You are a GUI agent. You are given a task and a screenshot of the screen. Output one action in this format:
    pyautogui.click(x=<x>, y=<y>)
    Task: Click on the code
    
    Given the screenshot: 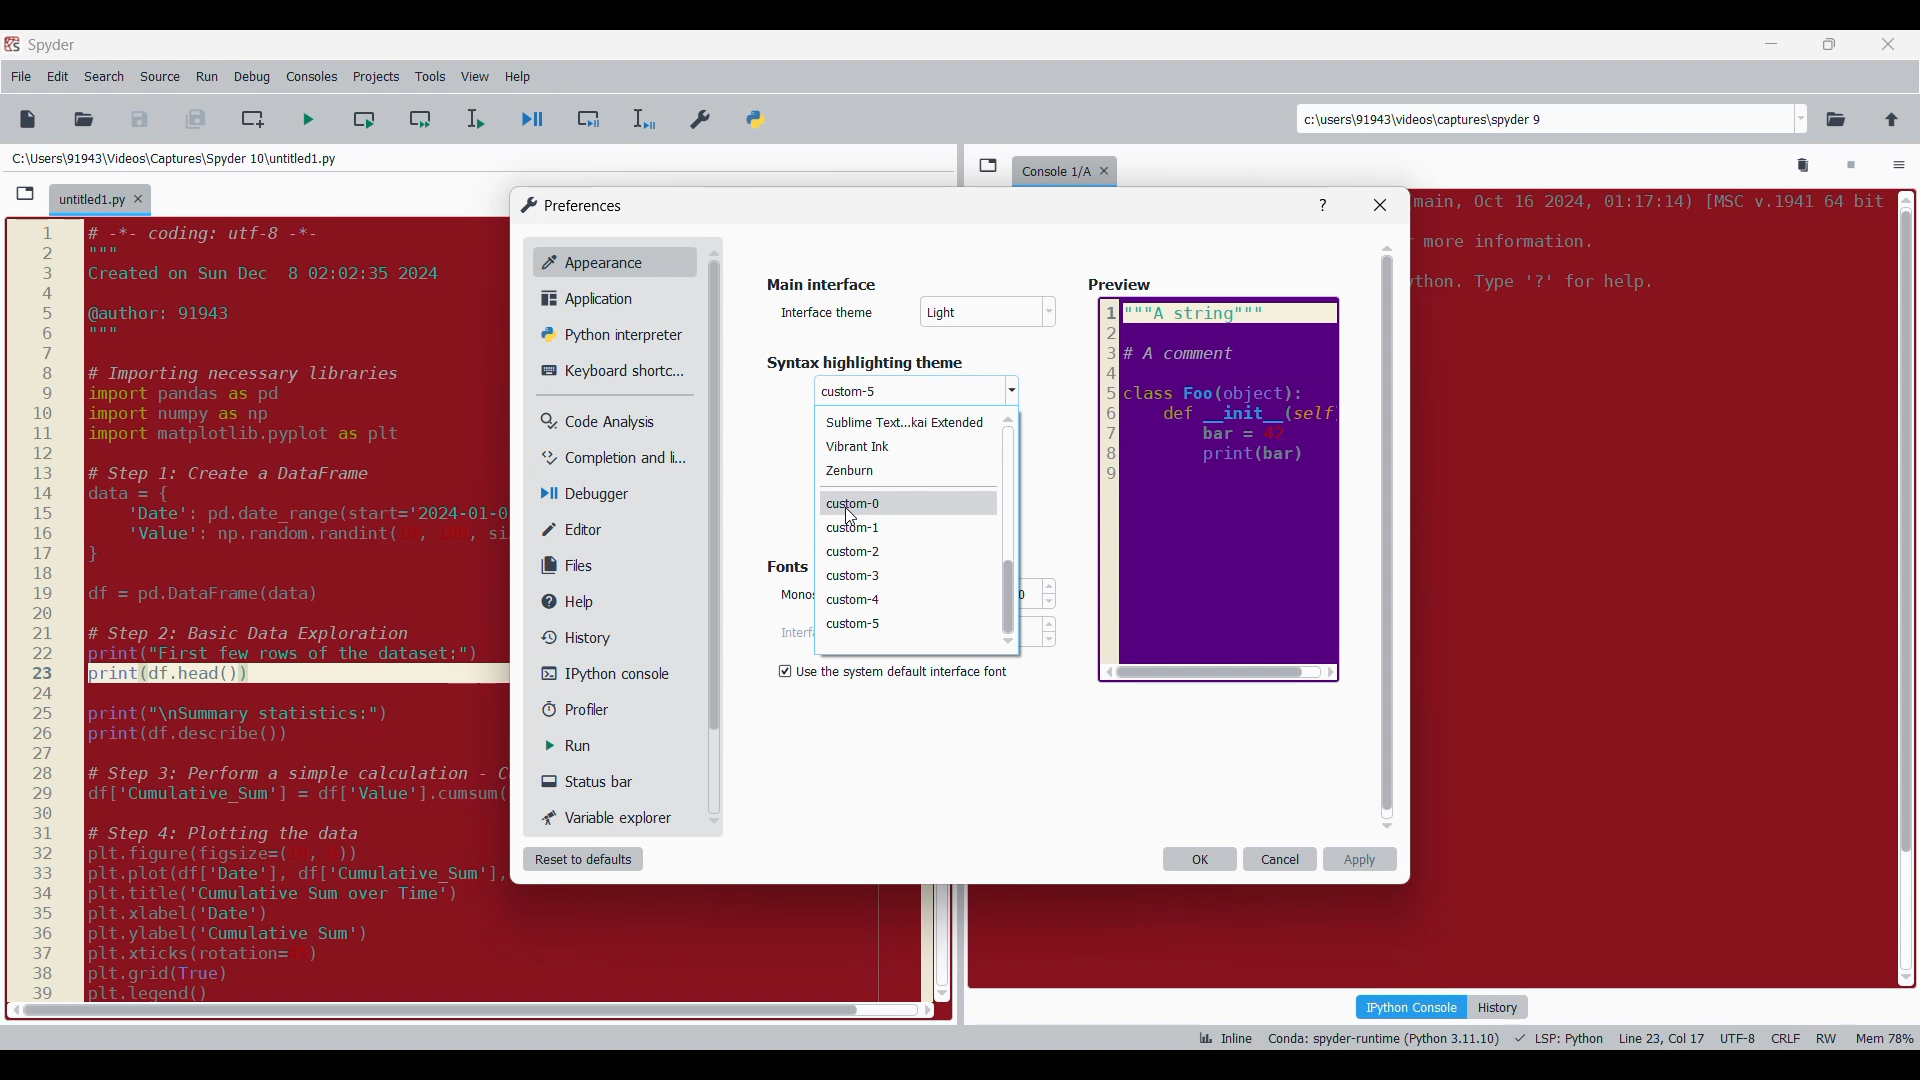 What is the action you would take?
    pyautogui.click(x=1645, y=248)
    